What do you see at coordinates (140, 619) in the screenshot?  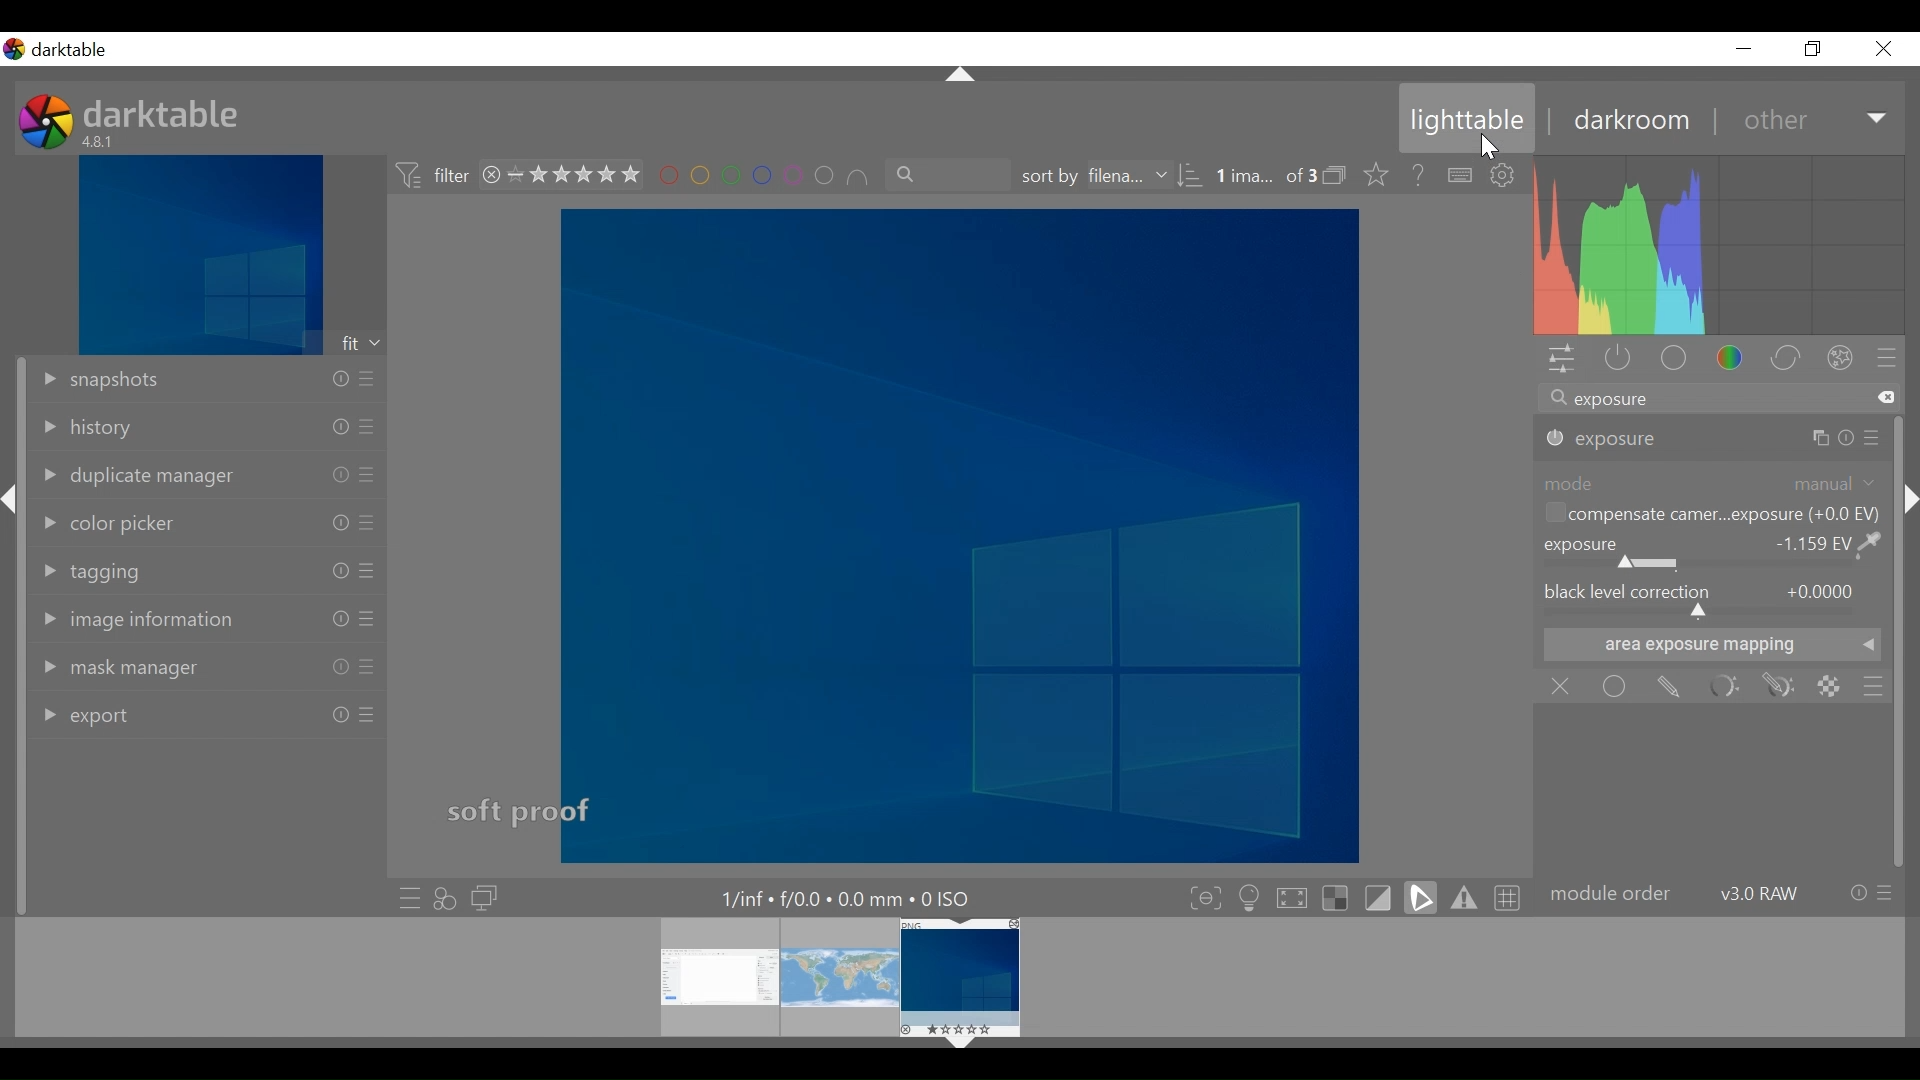 I see `image information` at bounding box center [140, 619].